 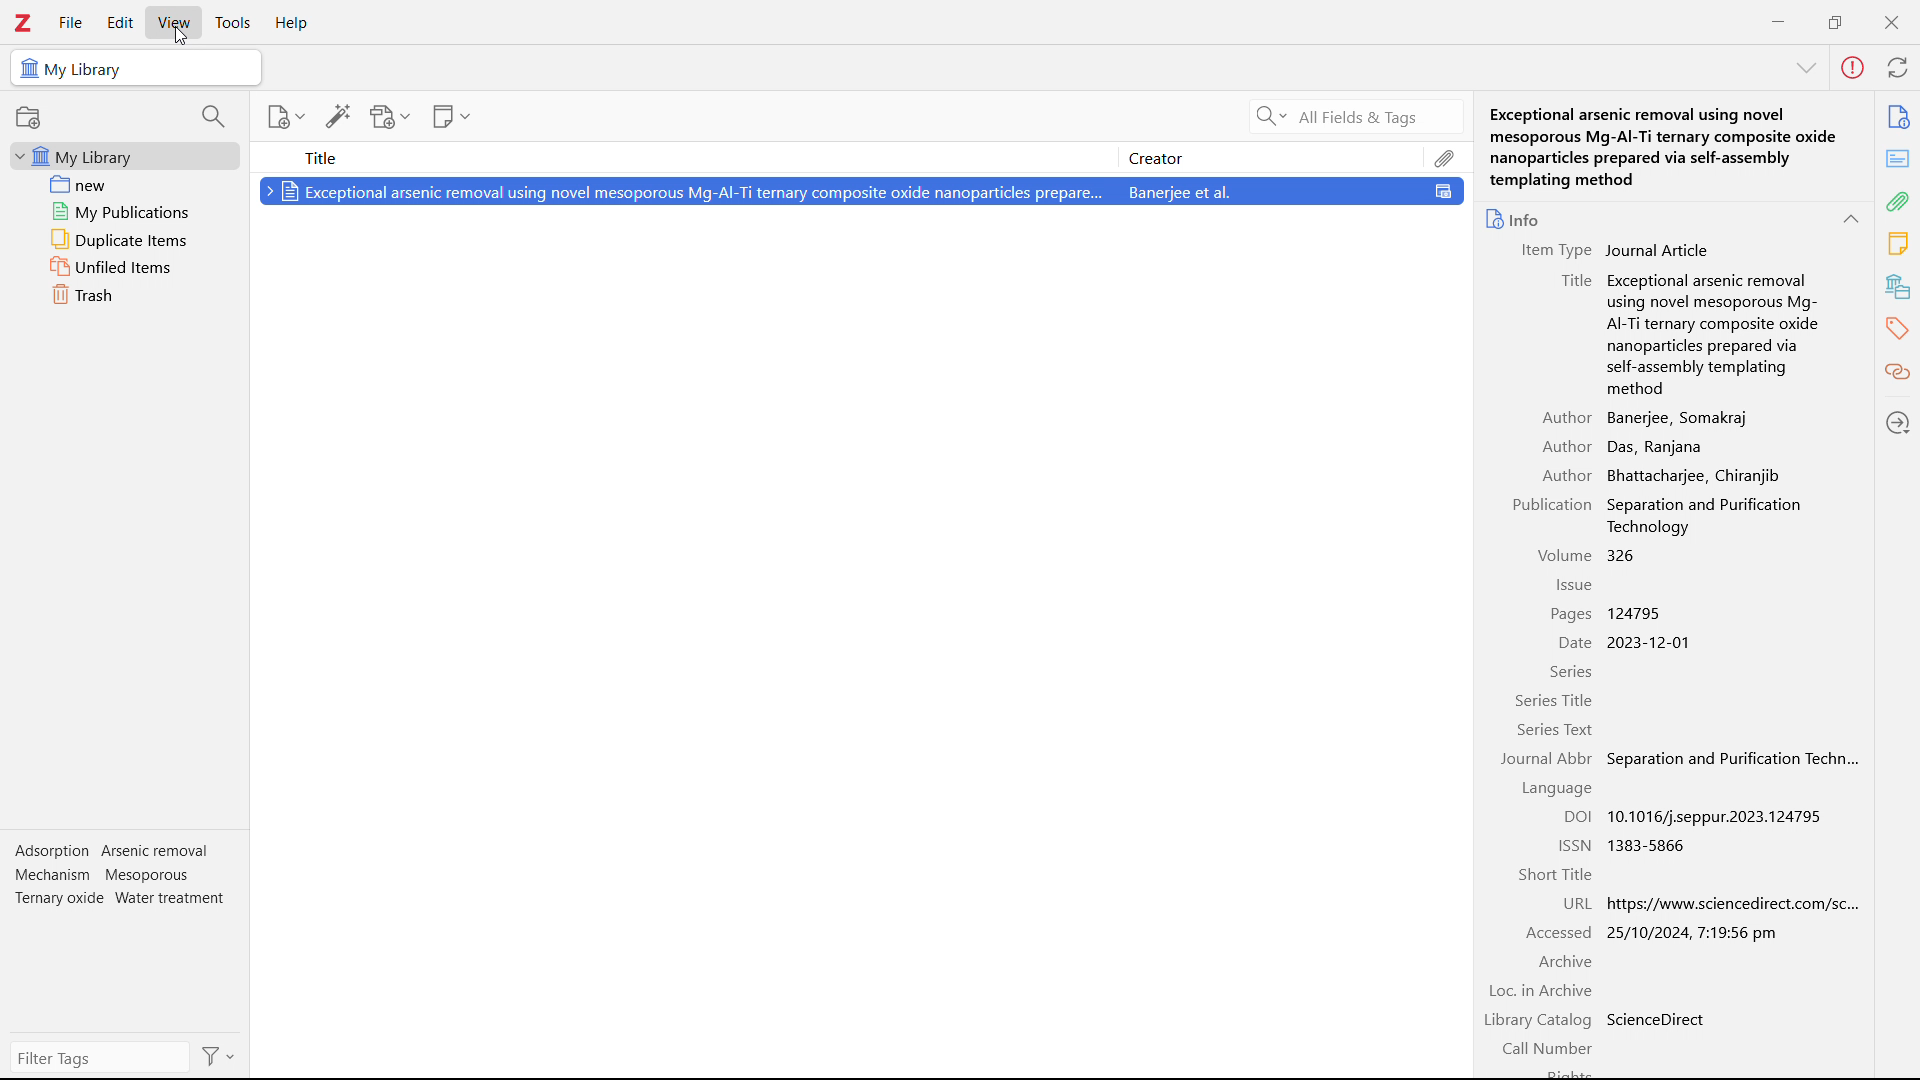 What do you see at coordinates (1666, 145) in the screenshot?
I see `Exceptional arsenic removal using novel
mesoporous Mg-Al-Ti ternary composite oxide
nanoparticles prepared via self-assembly
templating method` at bounding box center [1666, 145].